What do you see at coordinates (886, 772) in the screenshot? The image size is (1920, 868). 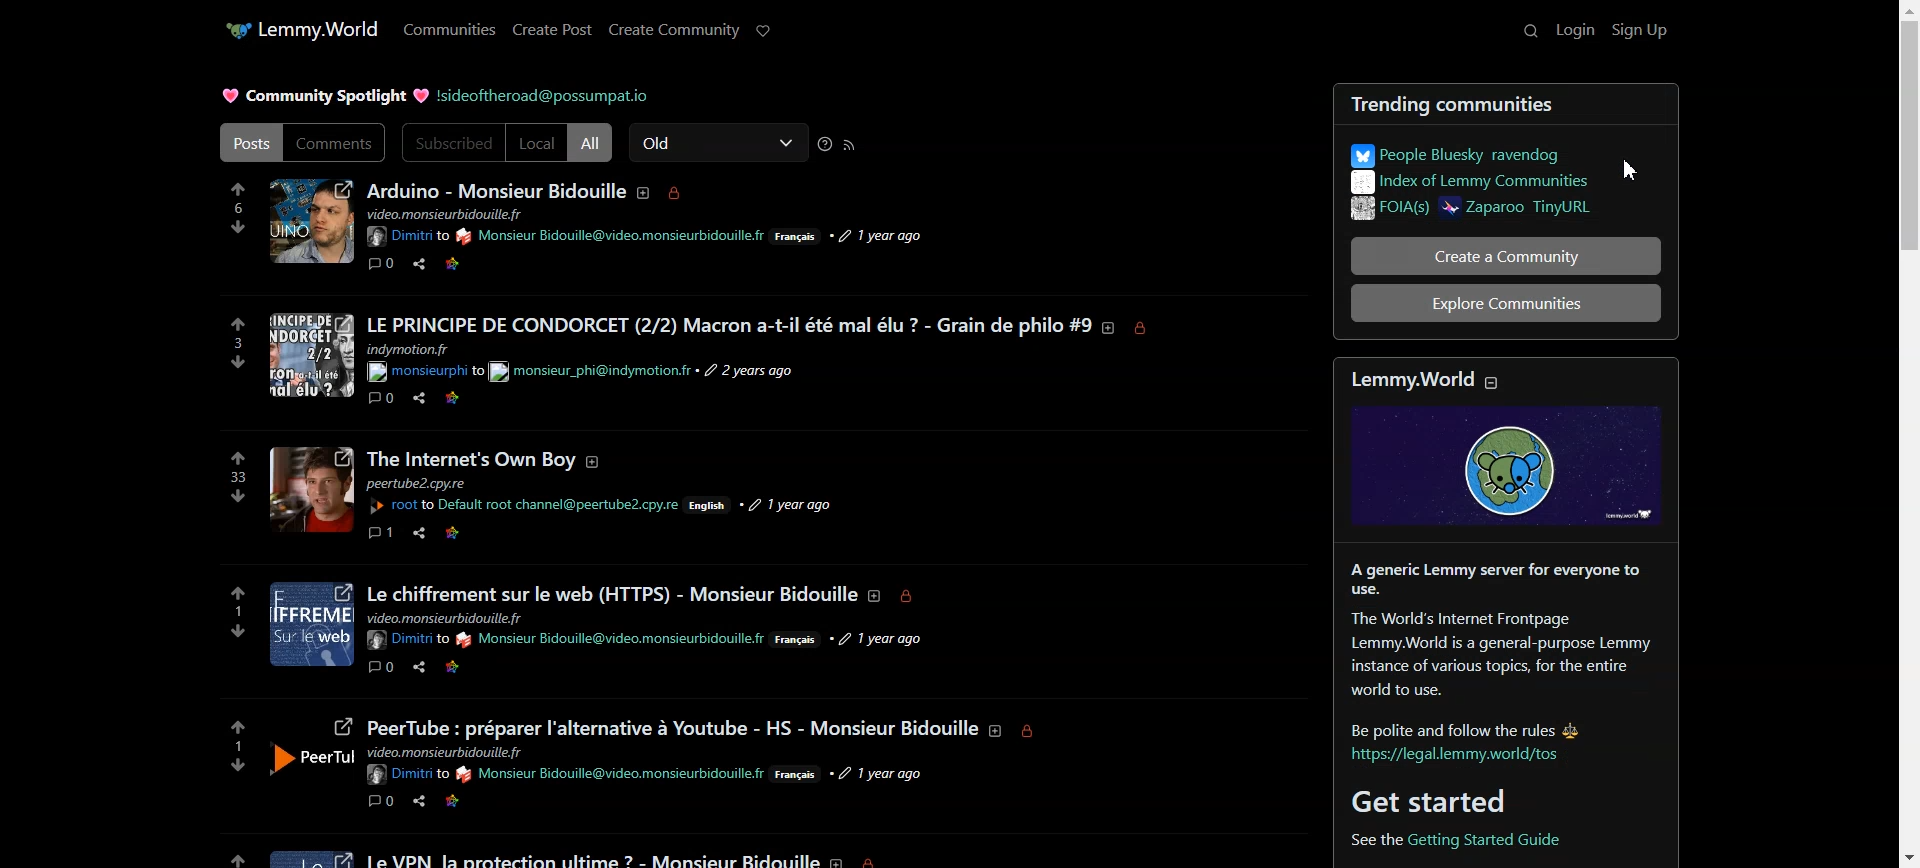 I see `1 year ago` at bounding box center [886, 772].